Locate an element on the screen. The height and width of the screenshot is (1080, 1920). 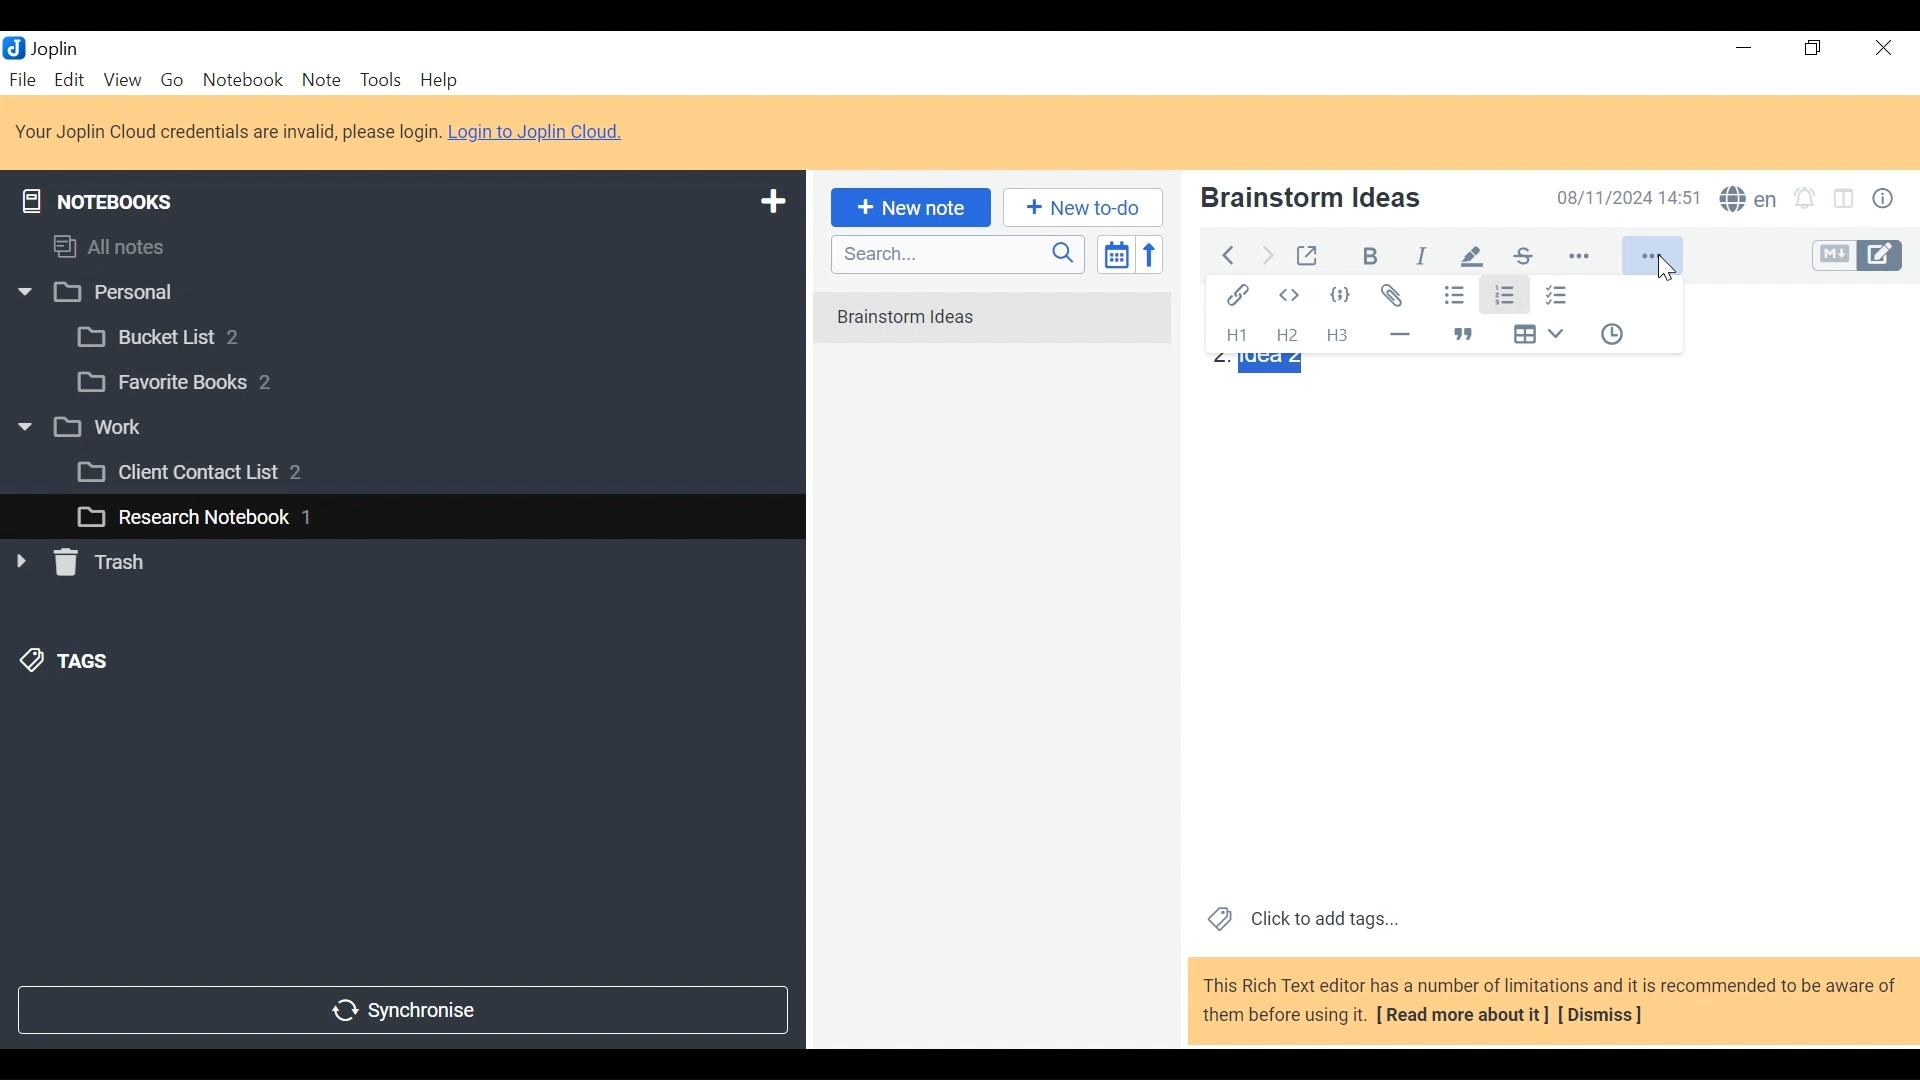
Toggle external editing is located at coordinates (1307, 252).